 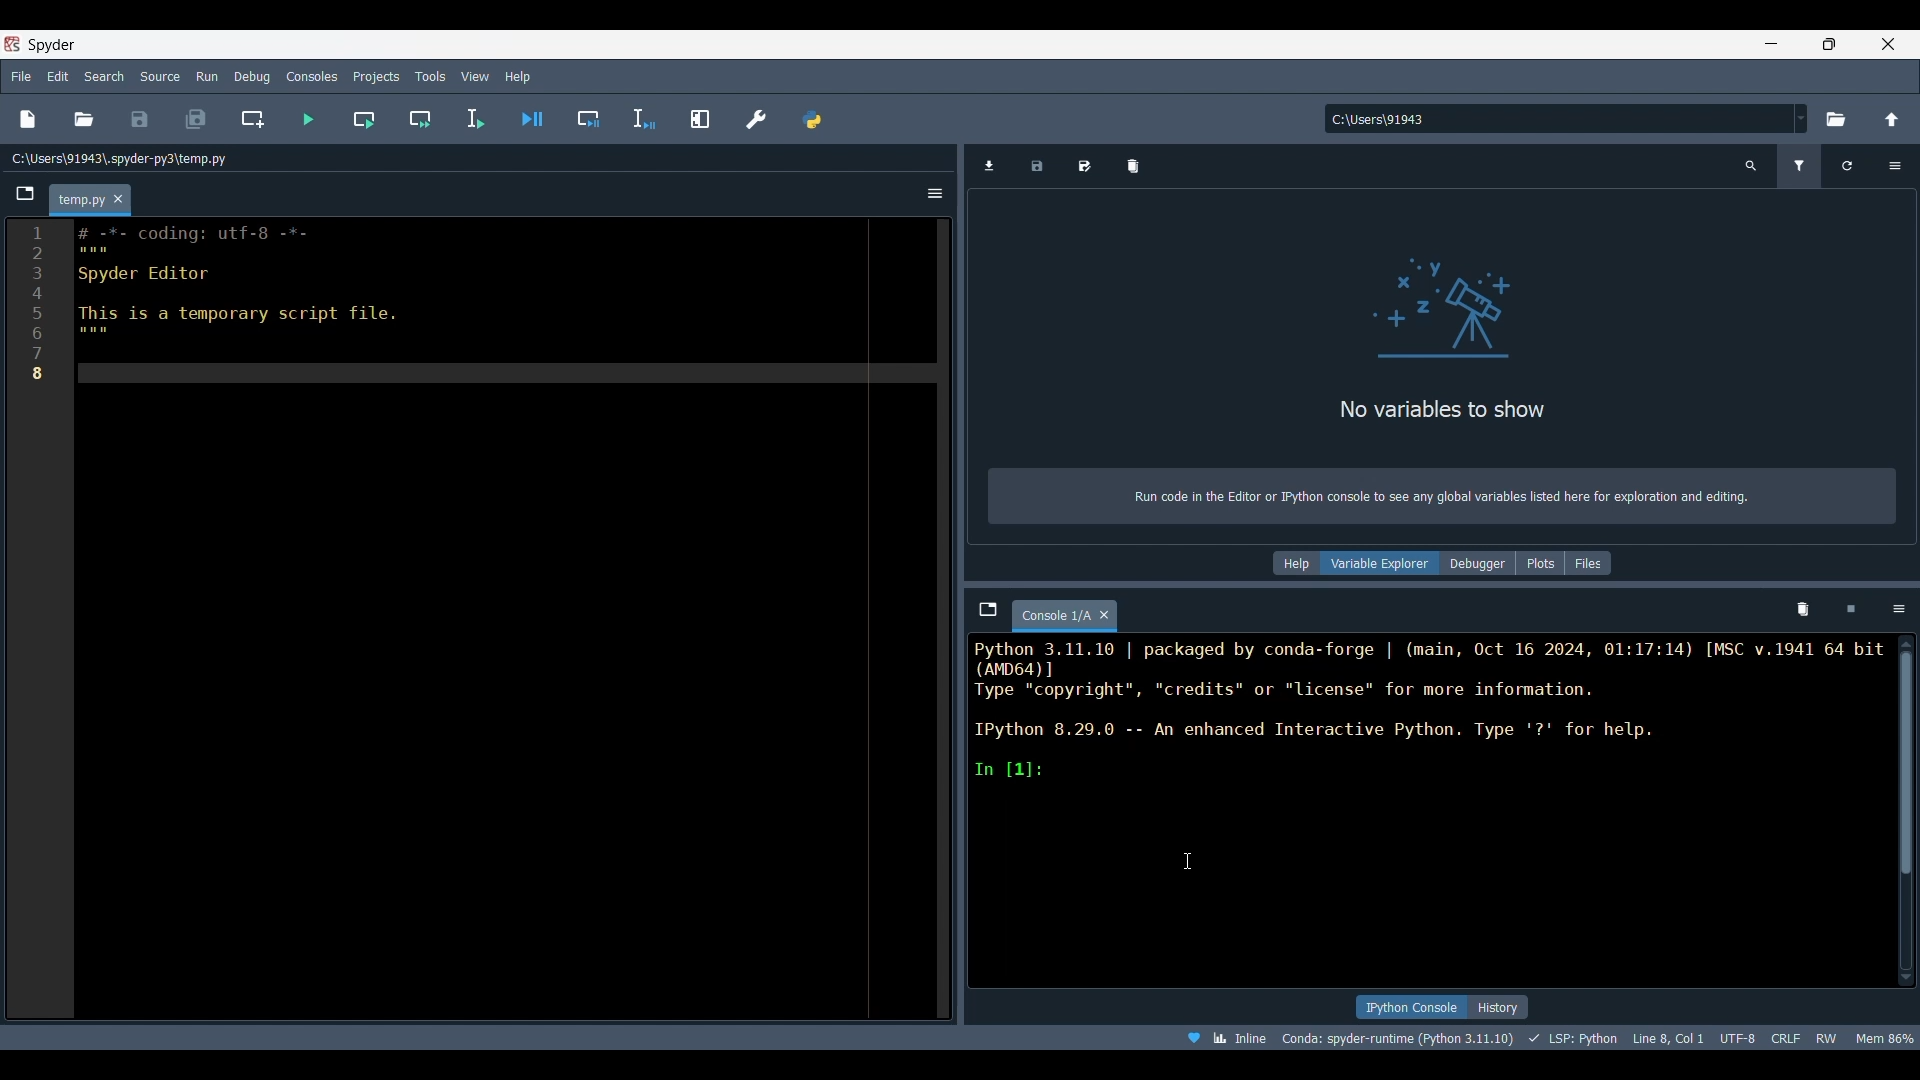 What do you see at coordinates (364, 119) in the screenshot?
I see `Run current cell` at bounding box center [364, 119].